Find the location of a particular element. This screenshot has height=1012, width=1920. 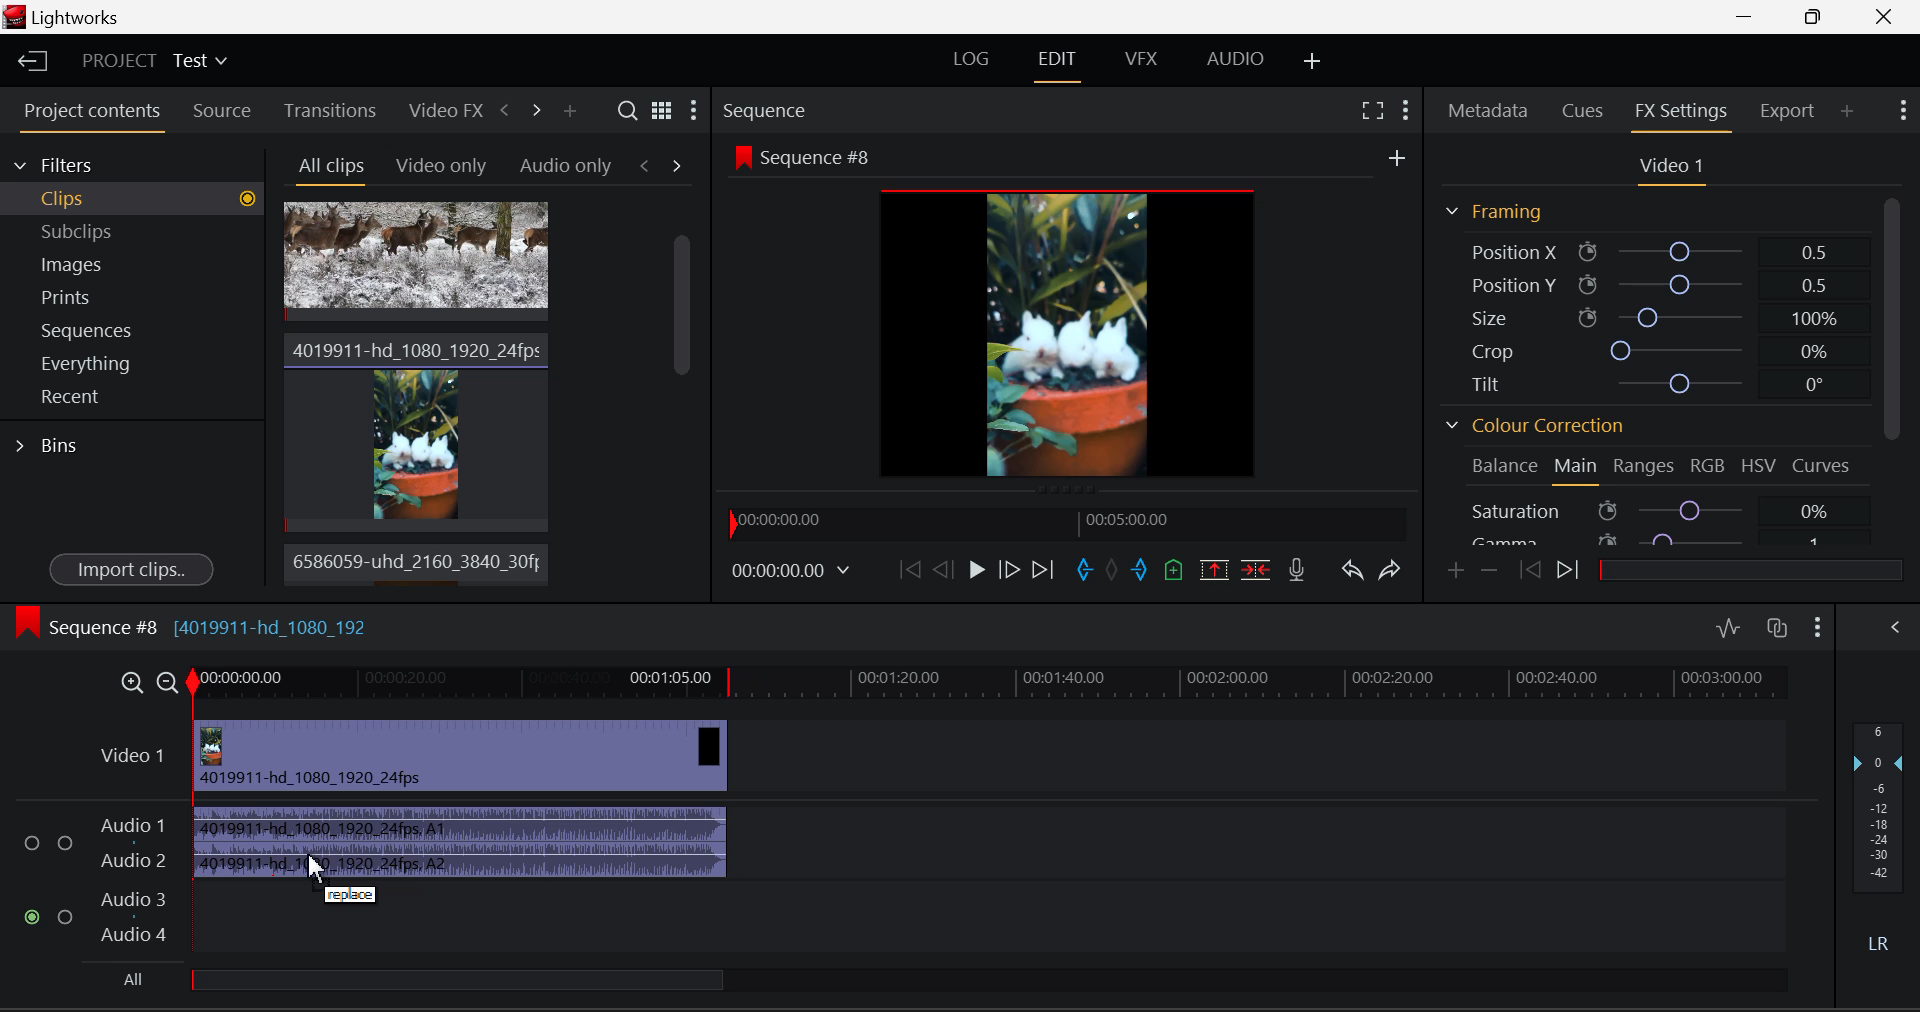

Size is located at coordinates (1662, 317).